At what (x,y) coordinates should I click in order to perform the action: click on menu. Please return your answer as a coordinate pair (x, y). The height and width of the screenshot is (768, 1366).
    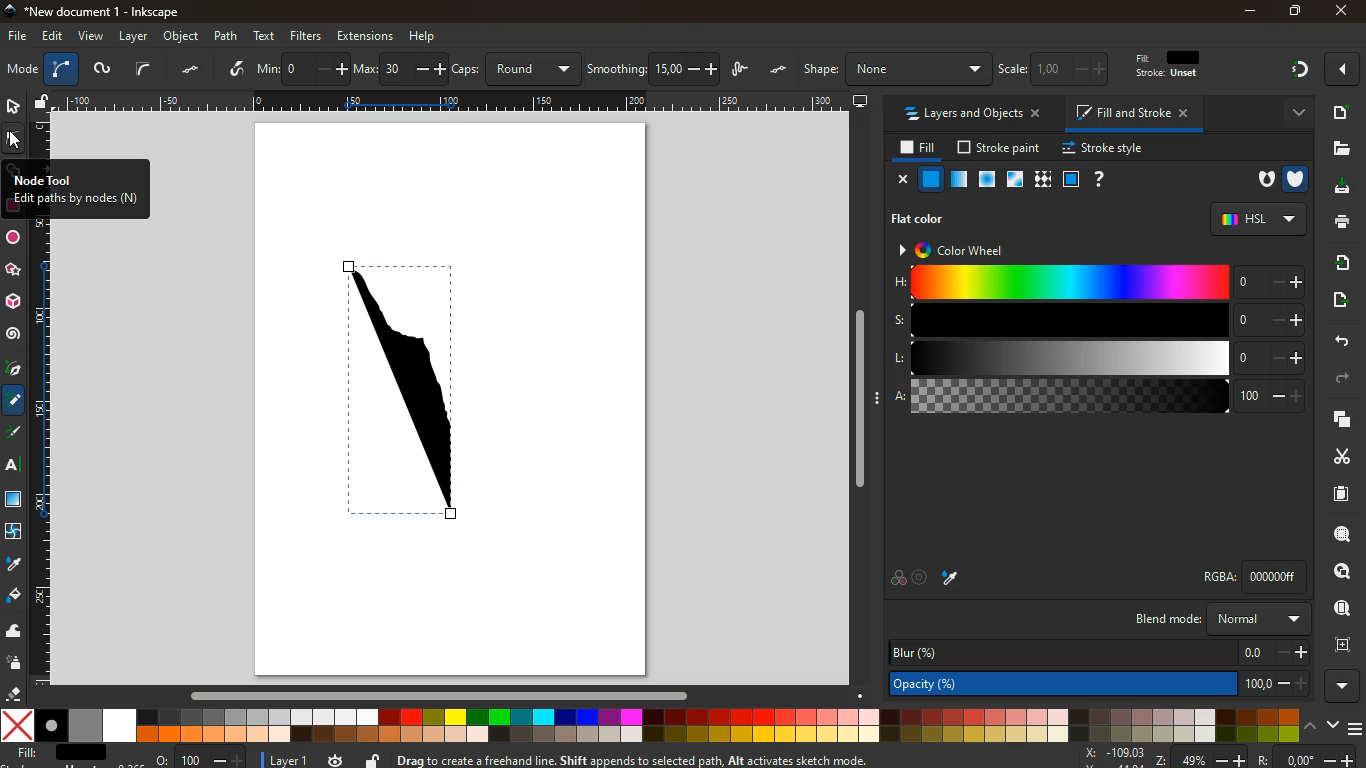
    Looking at the image, I should click on (1357, 726).